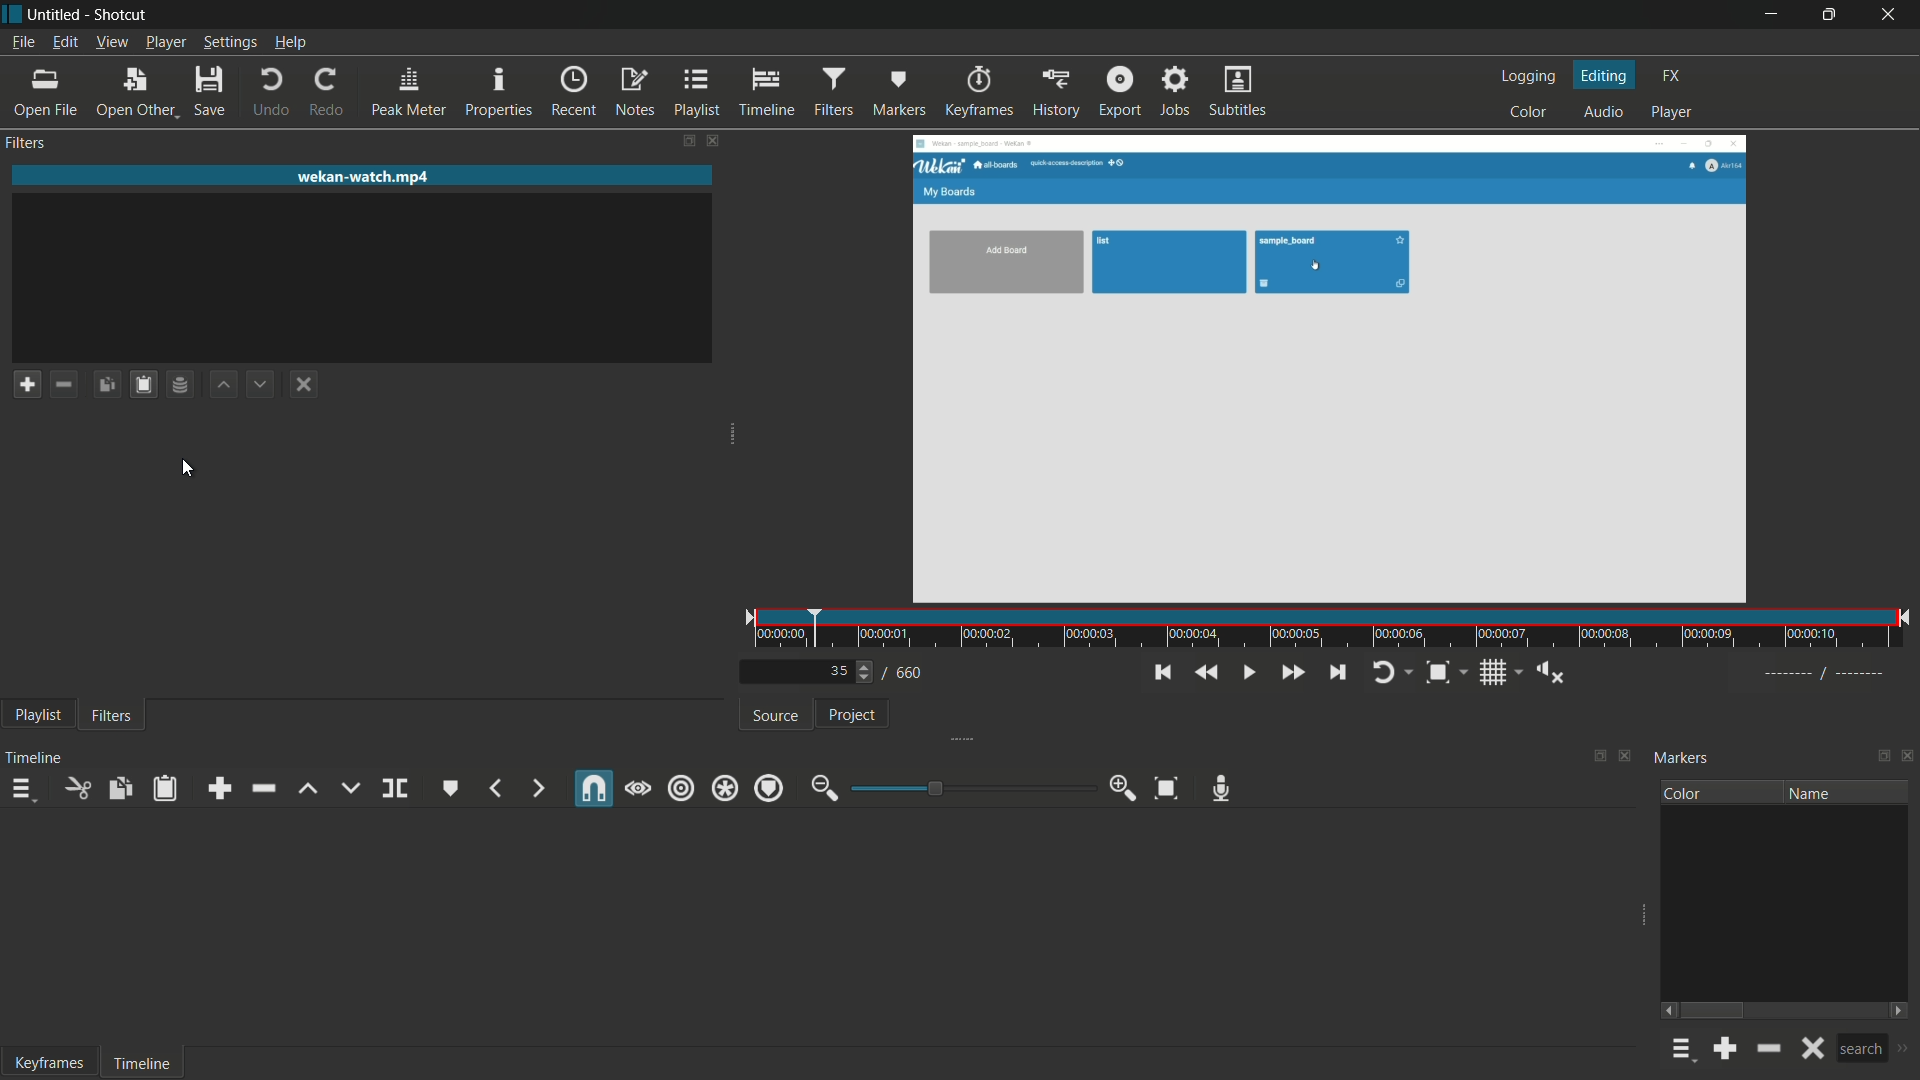 The width and height of the screenshot is (1920, 1080). What do you see at coordinates (638, 789) in the screenshot?
I see `scrub while dragging` at bounding box center [638, 789].